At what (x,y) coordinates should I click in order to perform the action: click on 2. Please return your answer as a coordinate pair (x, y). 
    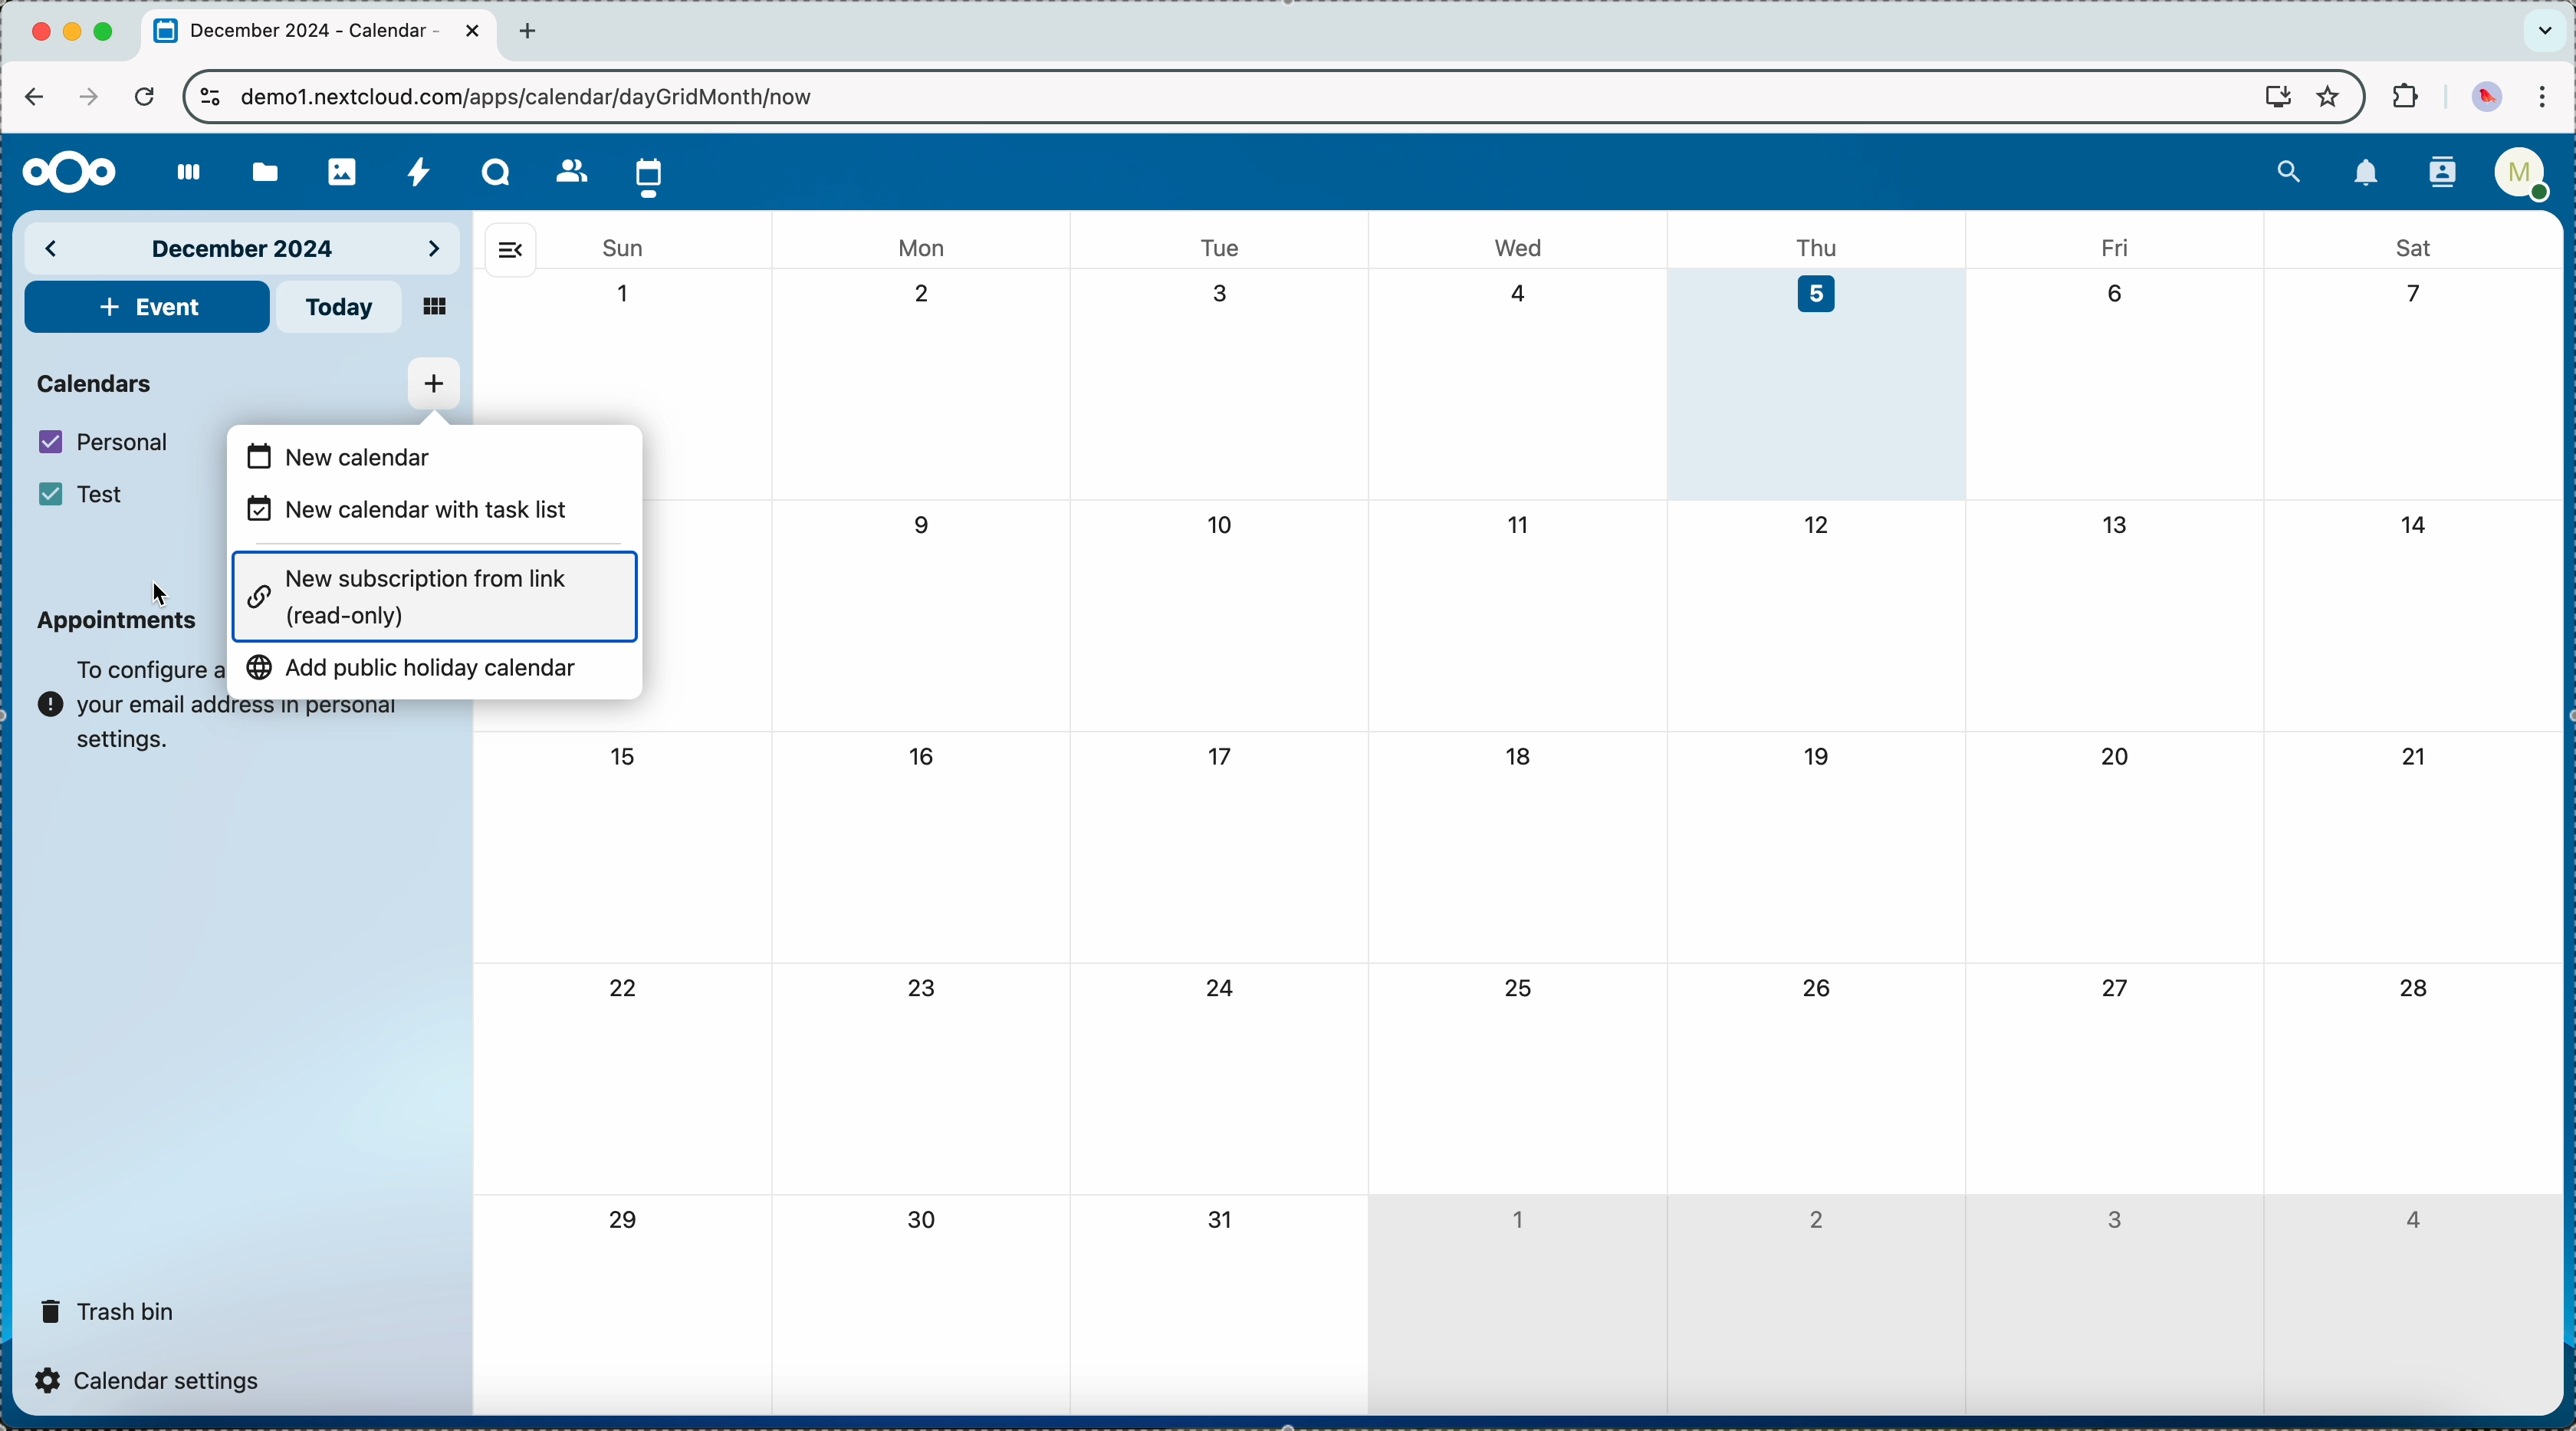
    Looking at the image, I should click on (930, 295).